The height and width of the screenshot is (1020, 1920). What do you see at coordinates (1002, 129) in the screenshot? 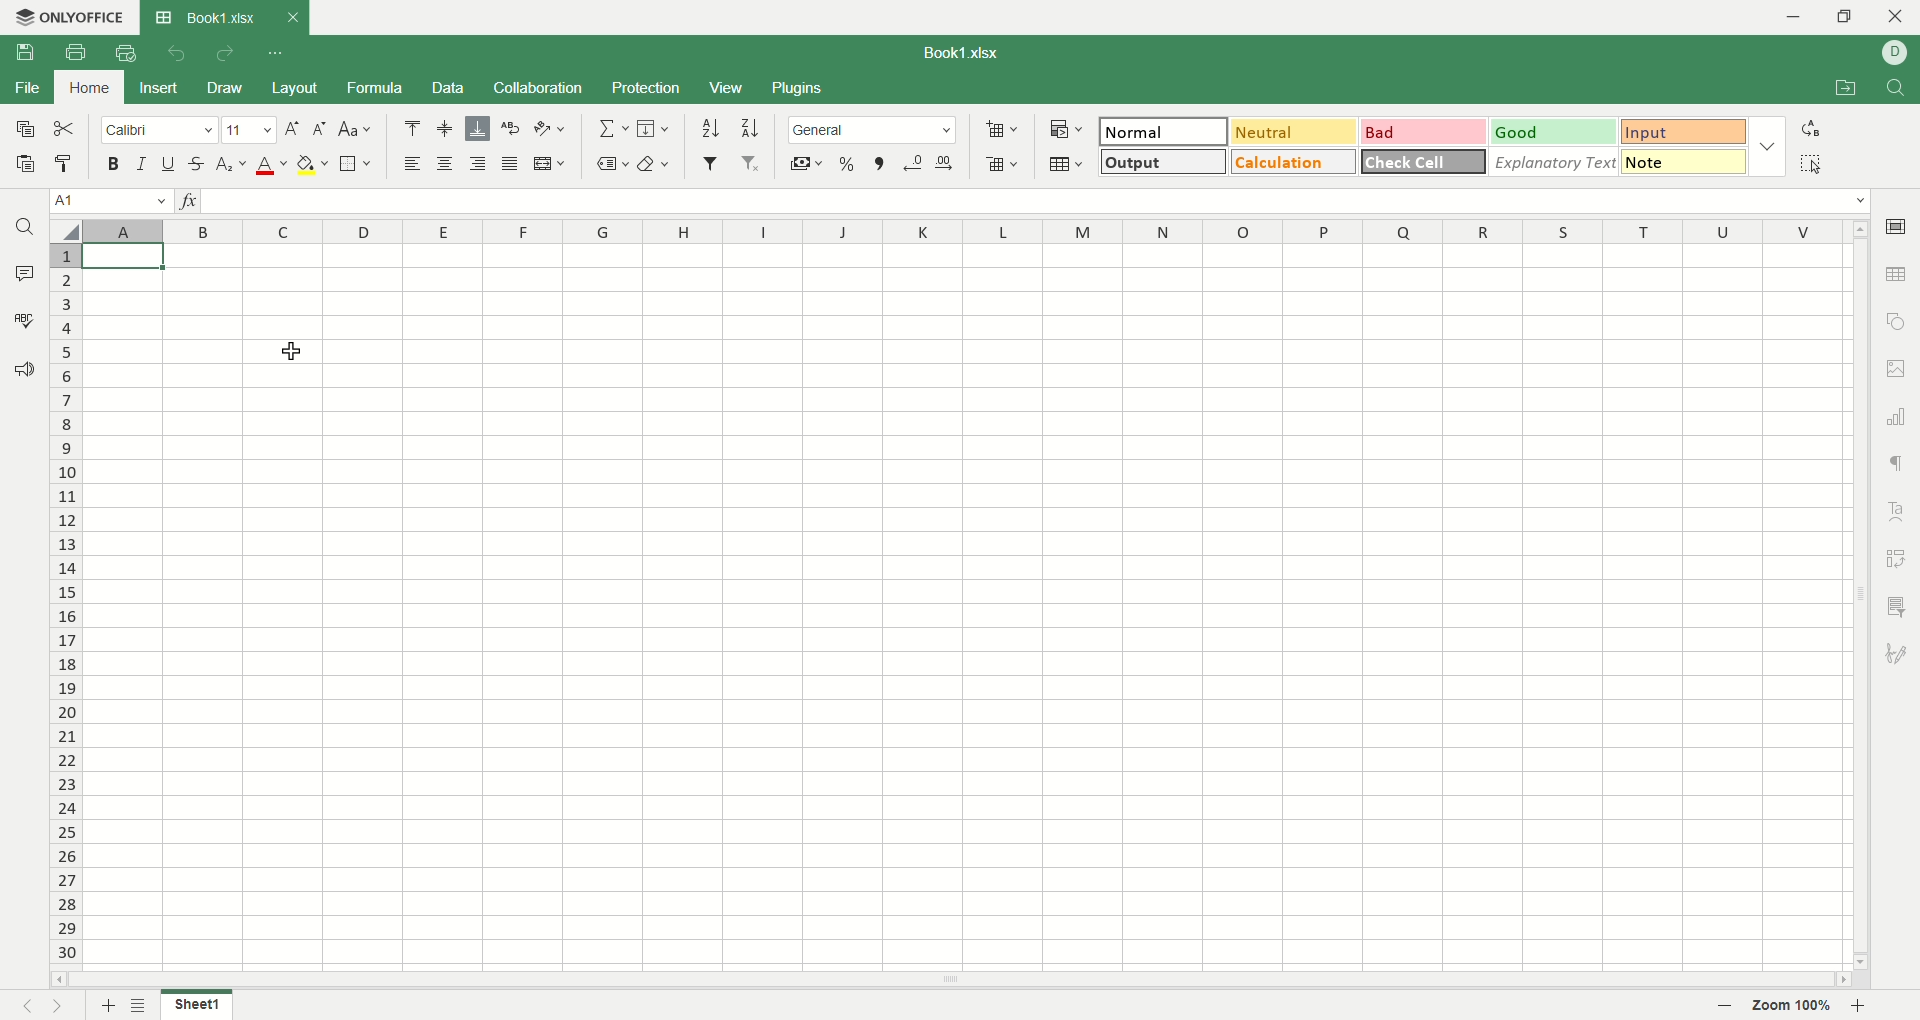
I see `add cell` at bounding box center [1002, 129].